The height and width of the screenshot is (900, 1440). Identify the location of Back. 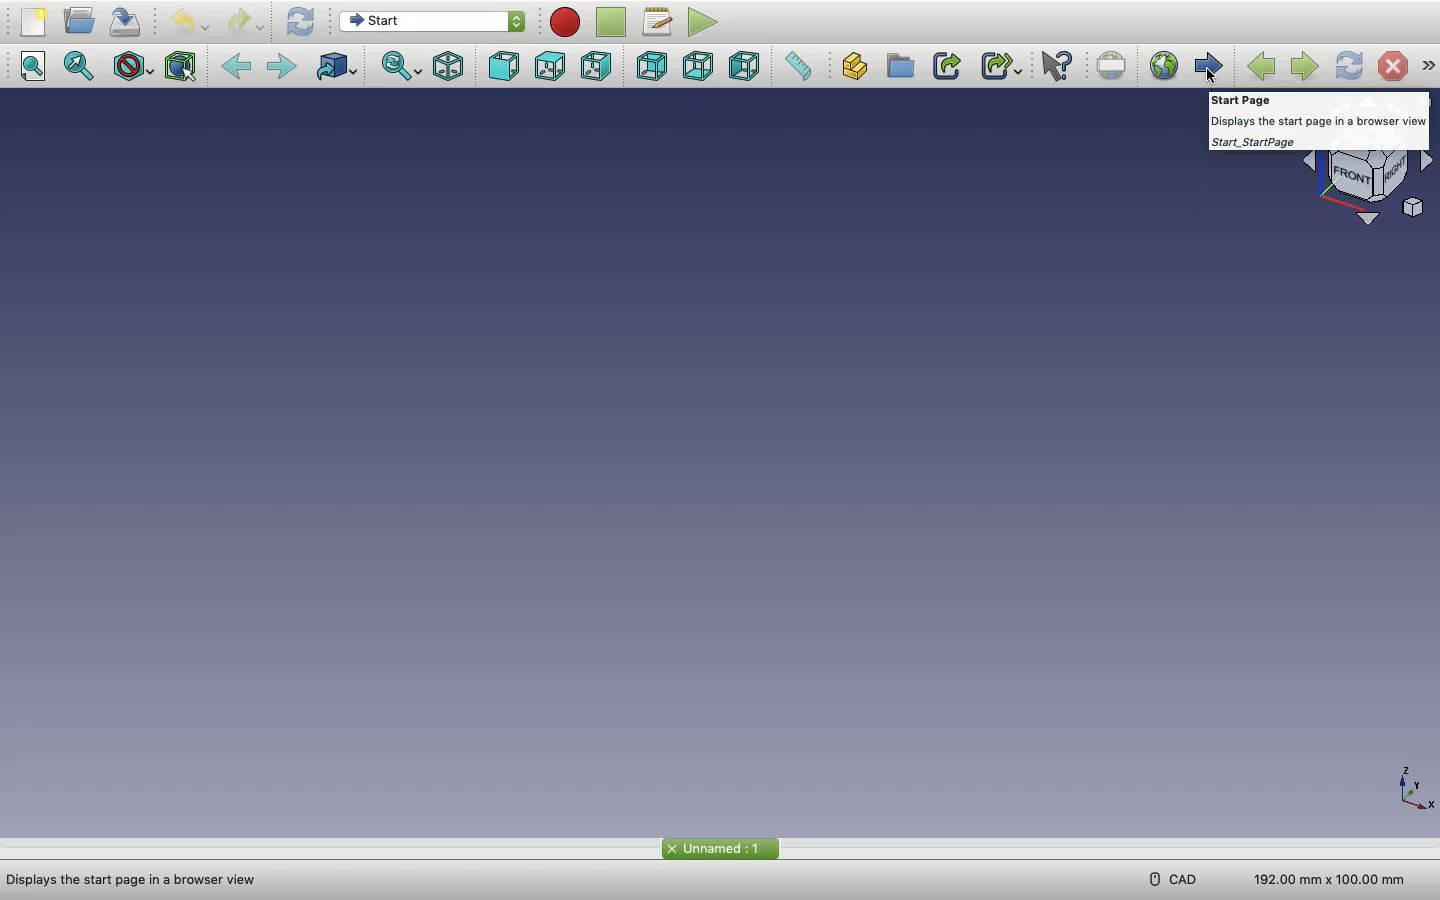
(240, 66).